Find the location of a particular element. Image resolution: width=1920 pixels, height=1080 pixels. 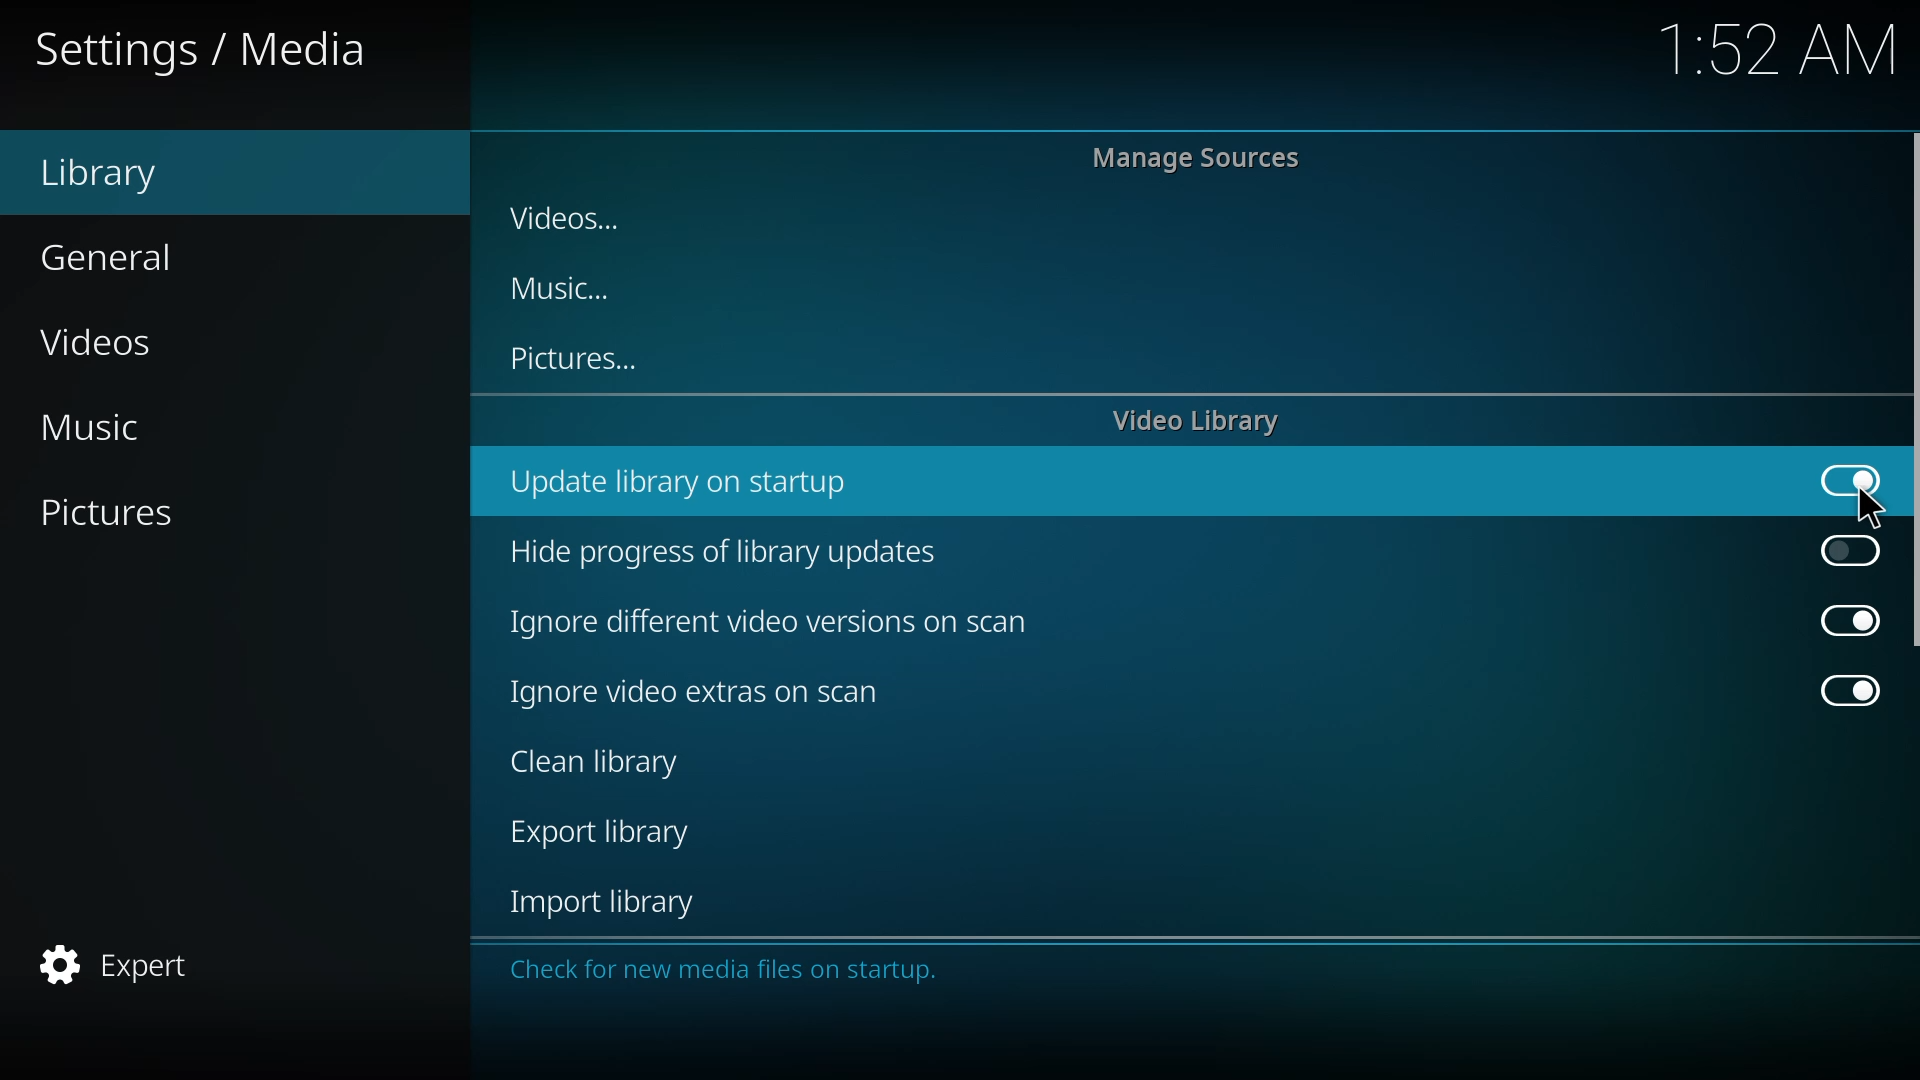

time is located at coordinates (1780, 46).